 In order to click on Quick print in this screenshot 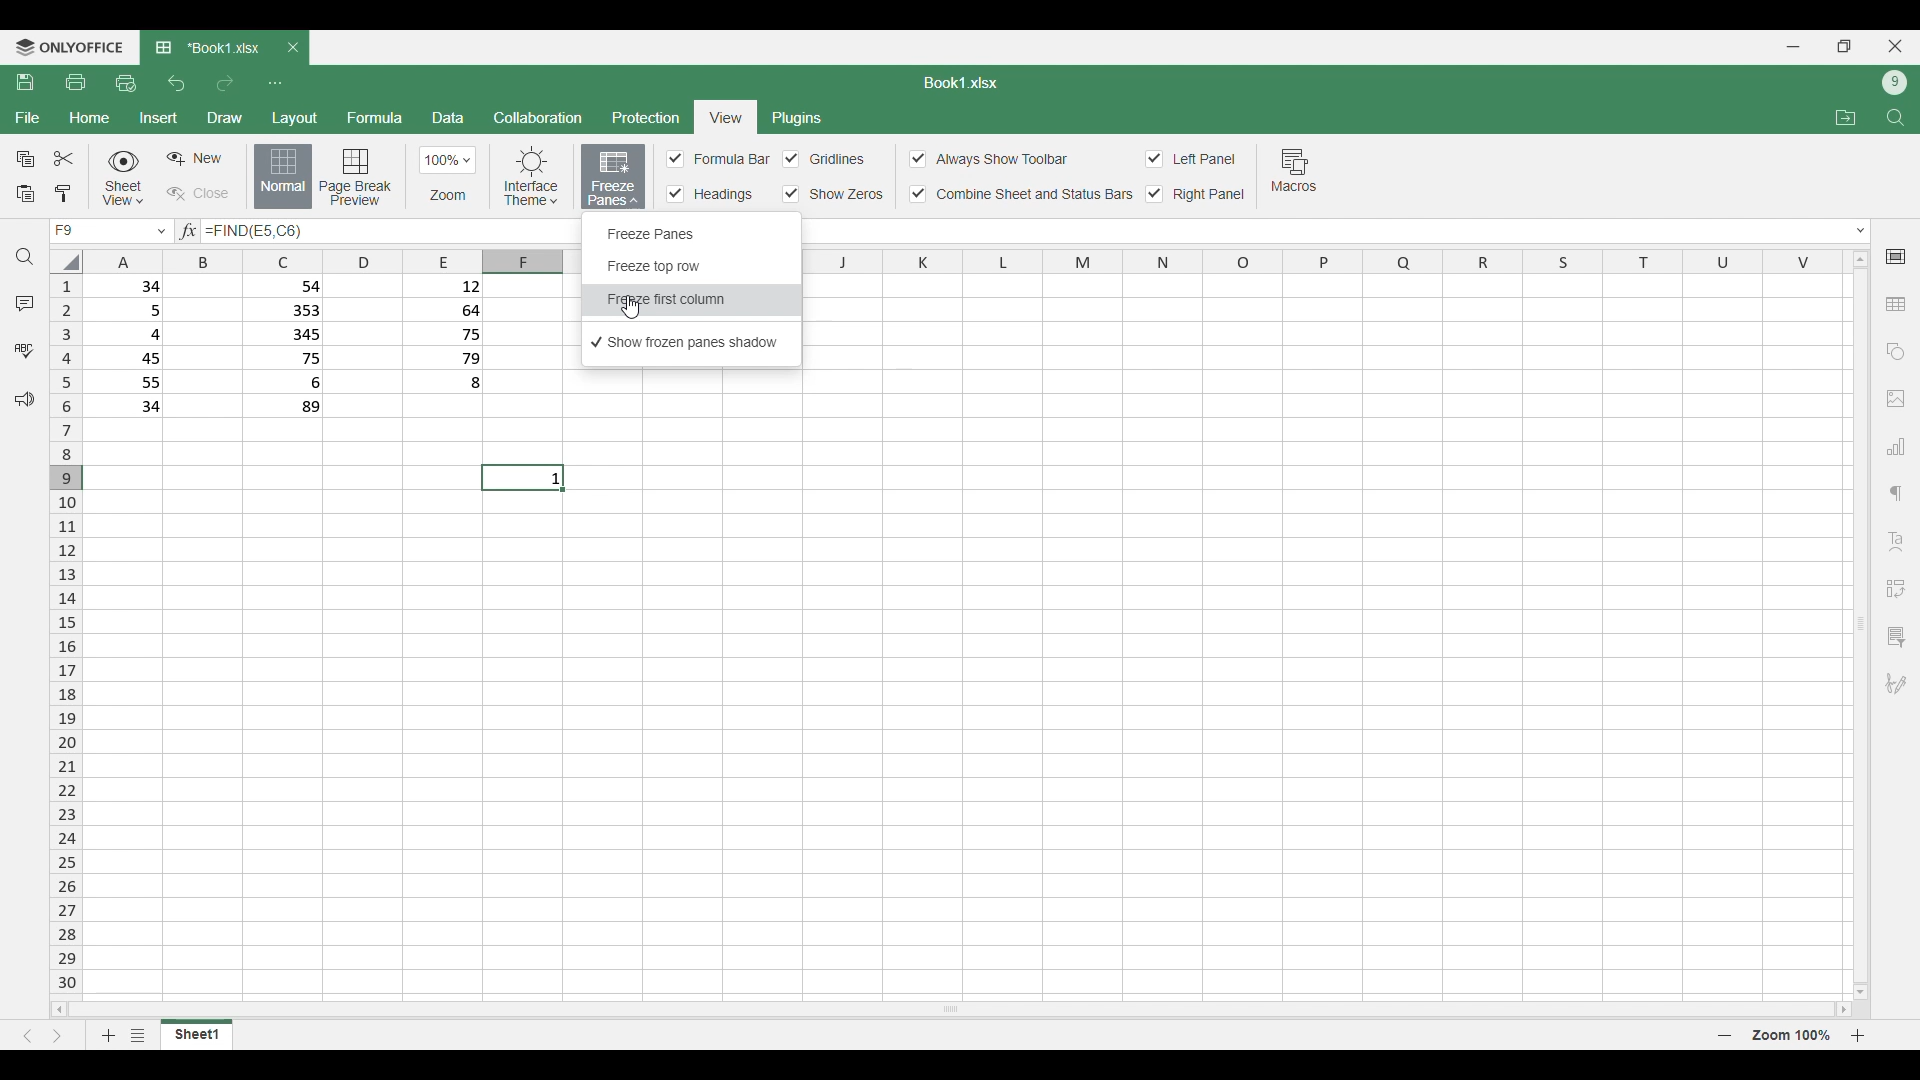, I will do `click(126, 84)`.